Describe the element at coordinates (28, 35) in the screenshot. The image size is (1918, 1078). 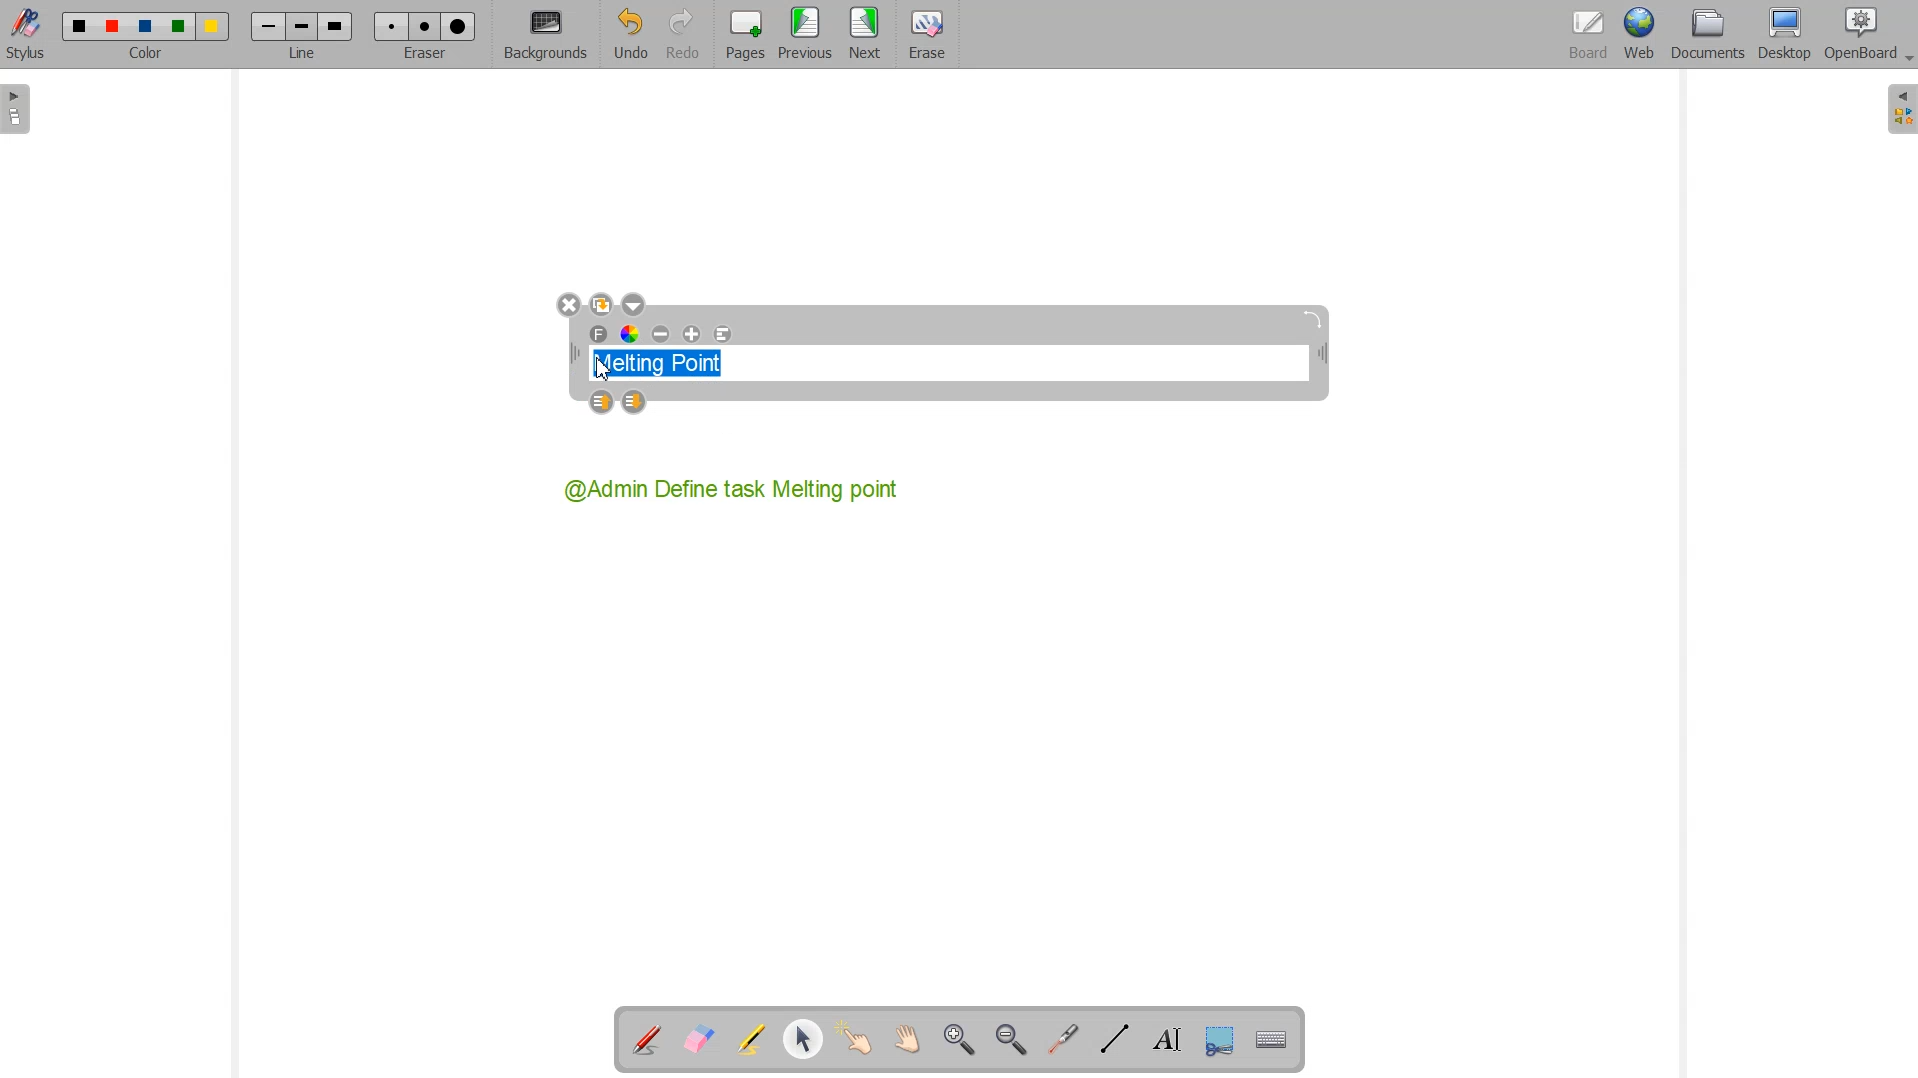
I see `Stylus` at that location.